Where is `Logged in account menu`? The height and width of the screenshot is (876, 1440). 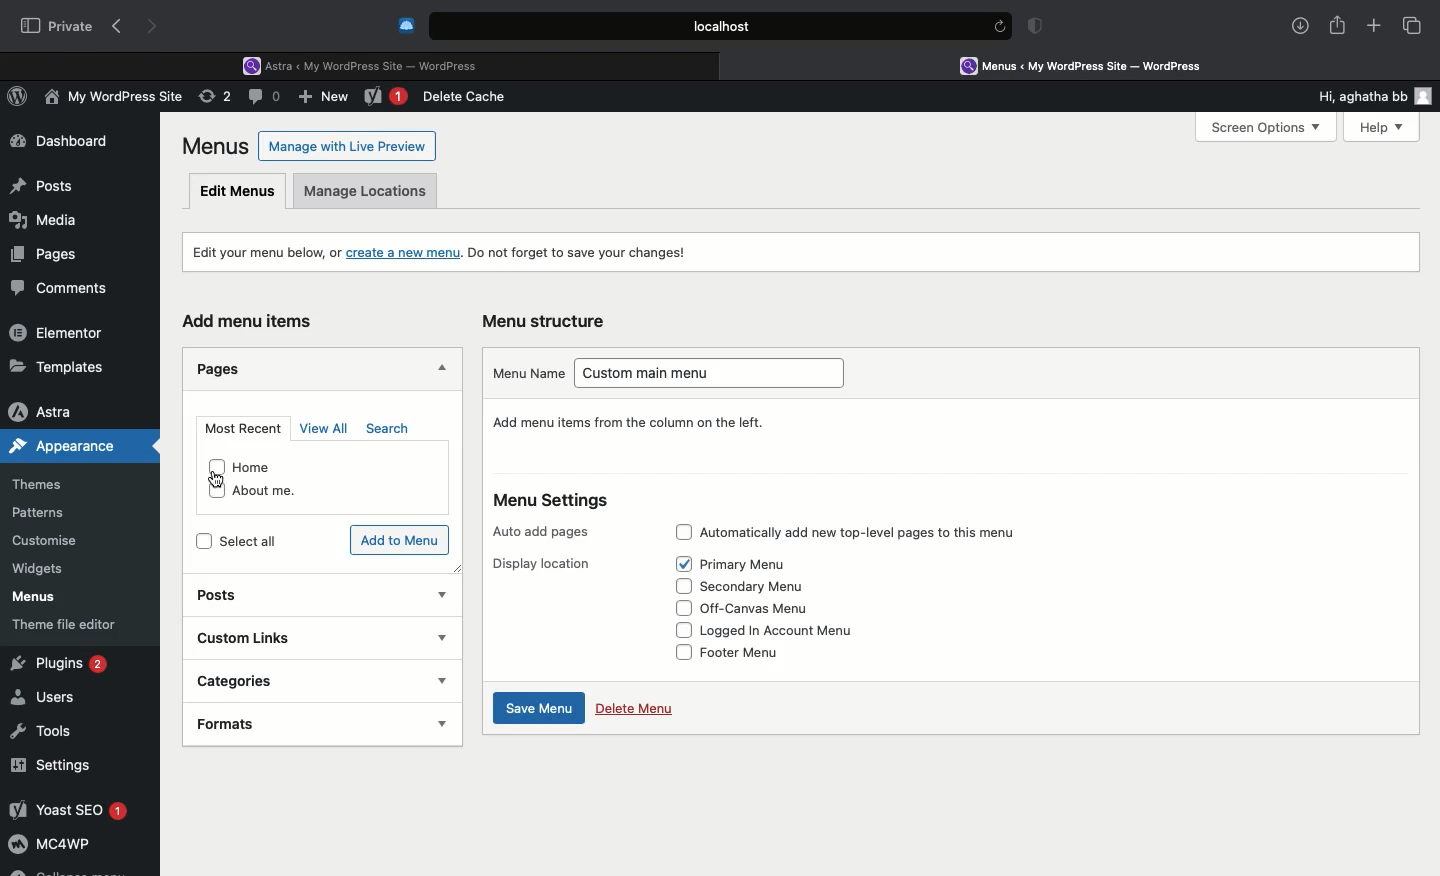 Logged in account menu is located at coordinates (791, 631).